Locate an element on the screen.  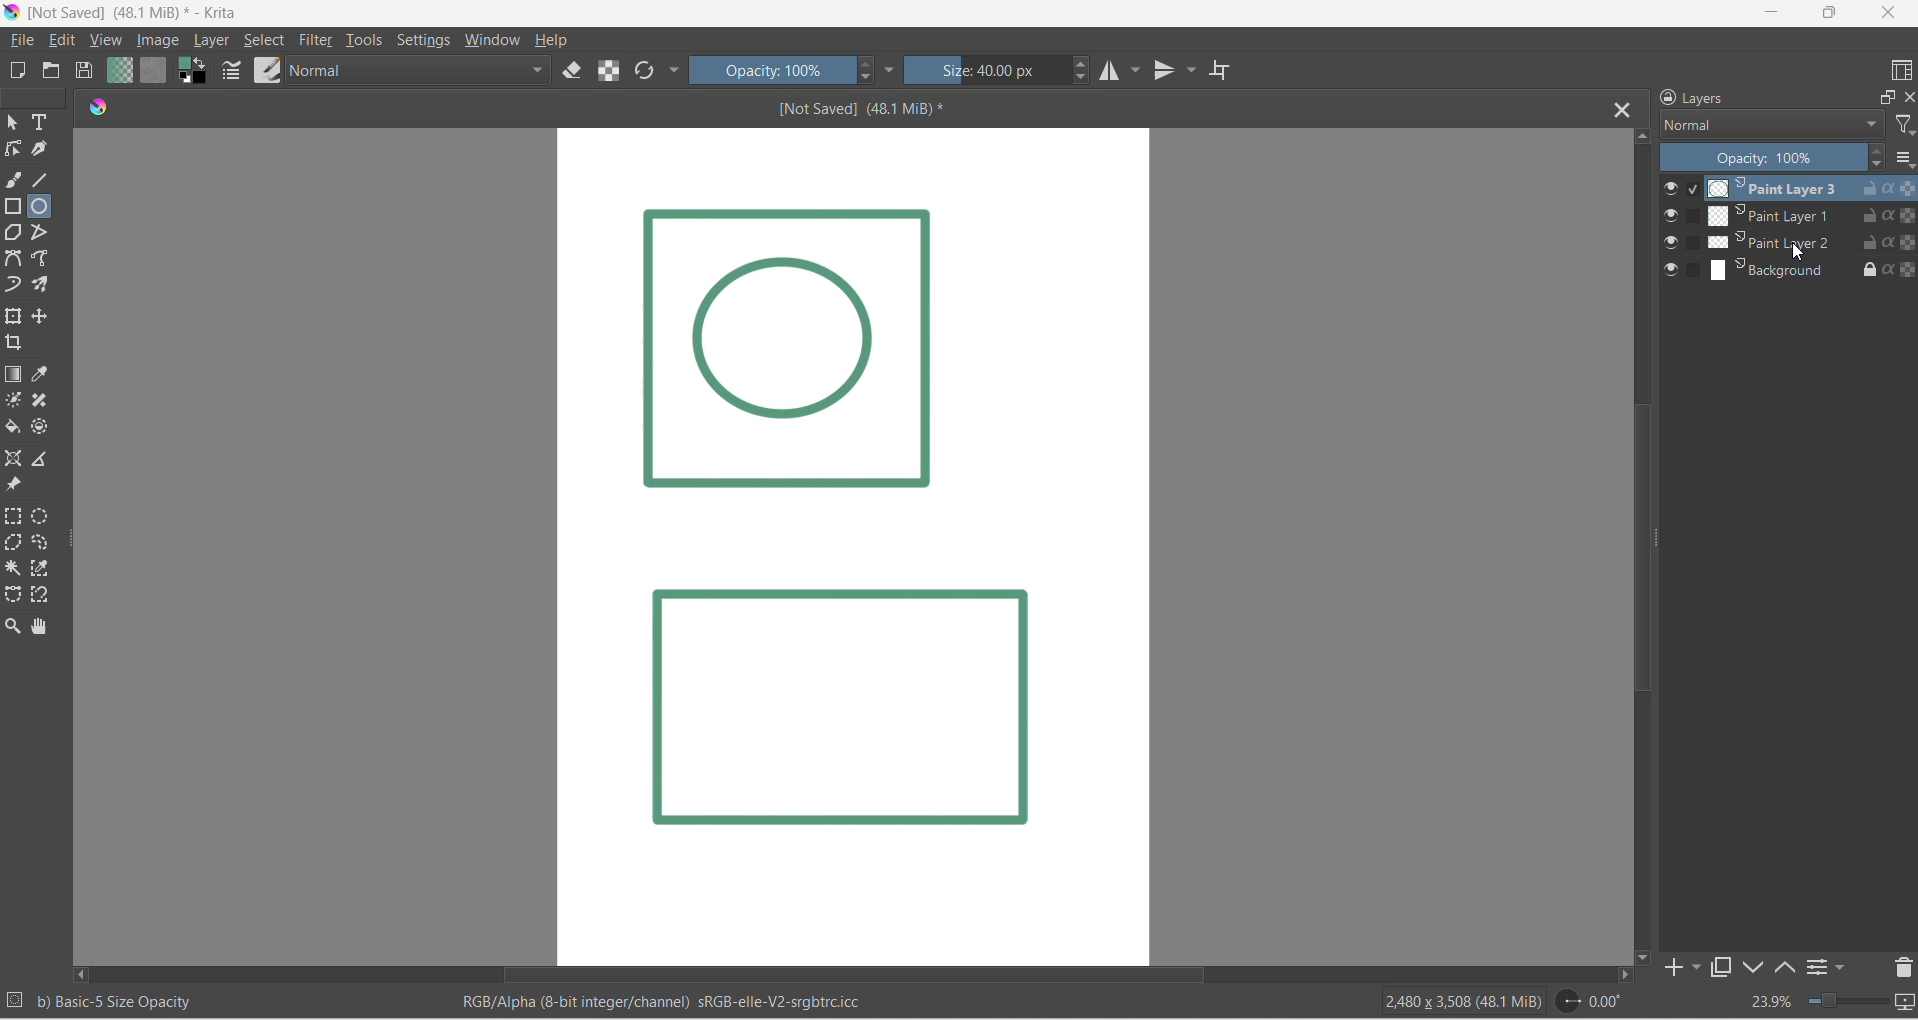
0.00 is located at coordinates (1588, 1003).